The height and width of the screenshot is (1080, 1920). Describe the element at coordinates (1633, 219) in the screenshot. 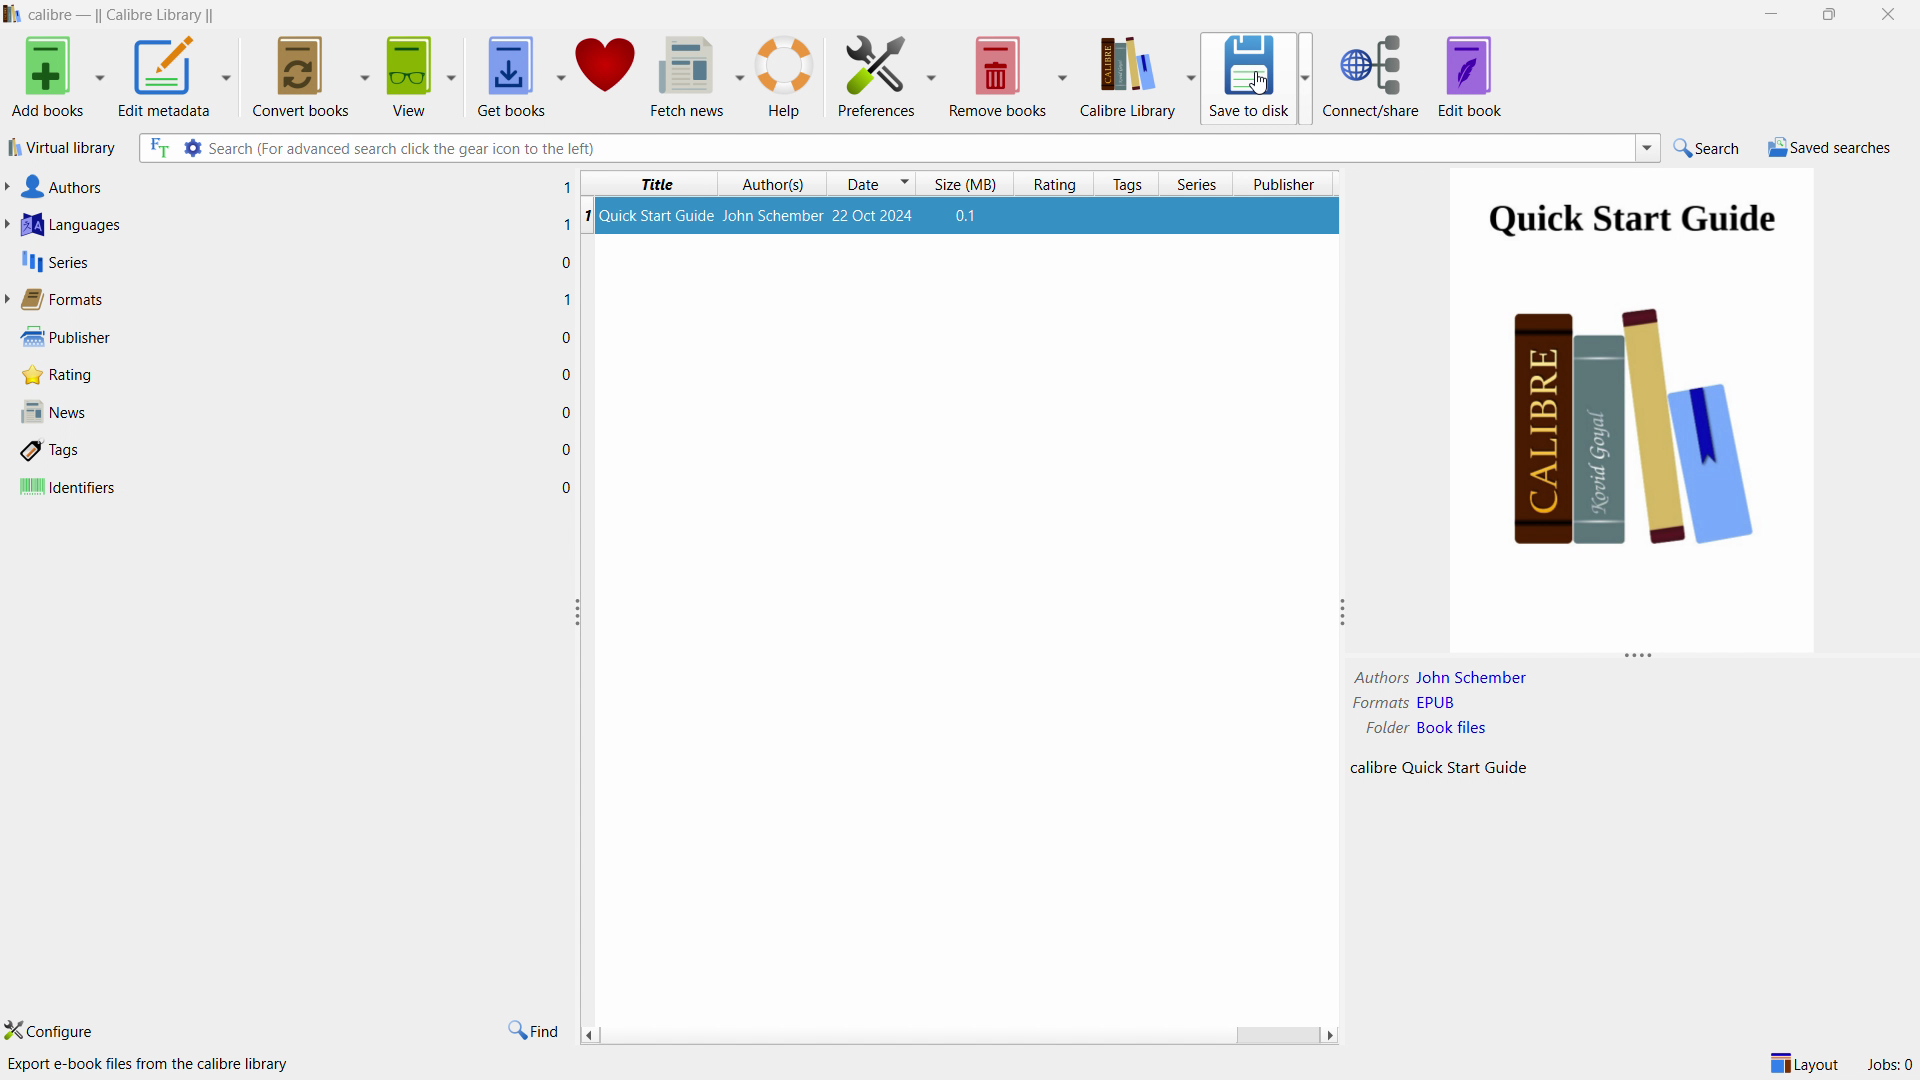

I see `Quick Start Guide` at that location.